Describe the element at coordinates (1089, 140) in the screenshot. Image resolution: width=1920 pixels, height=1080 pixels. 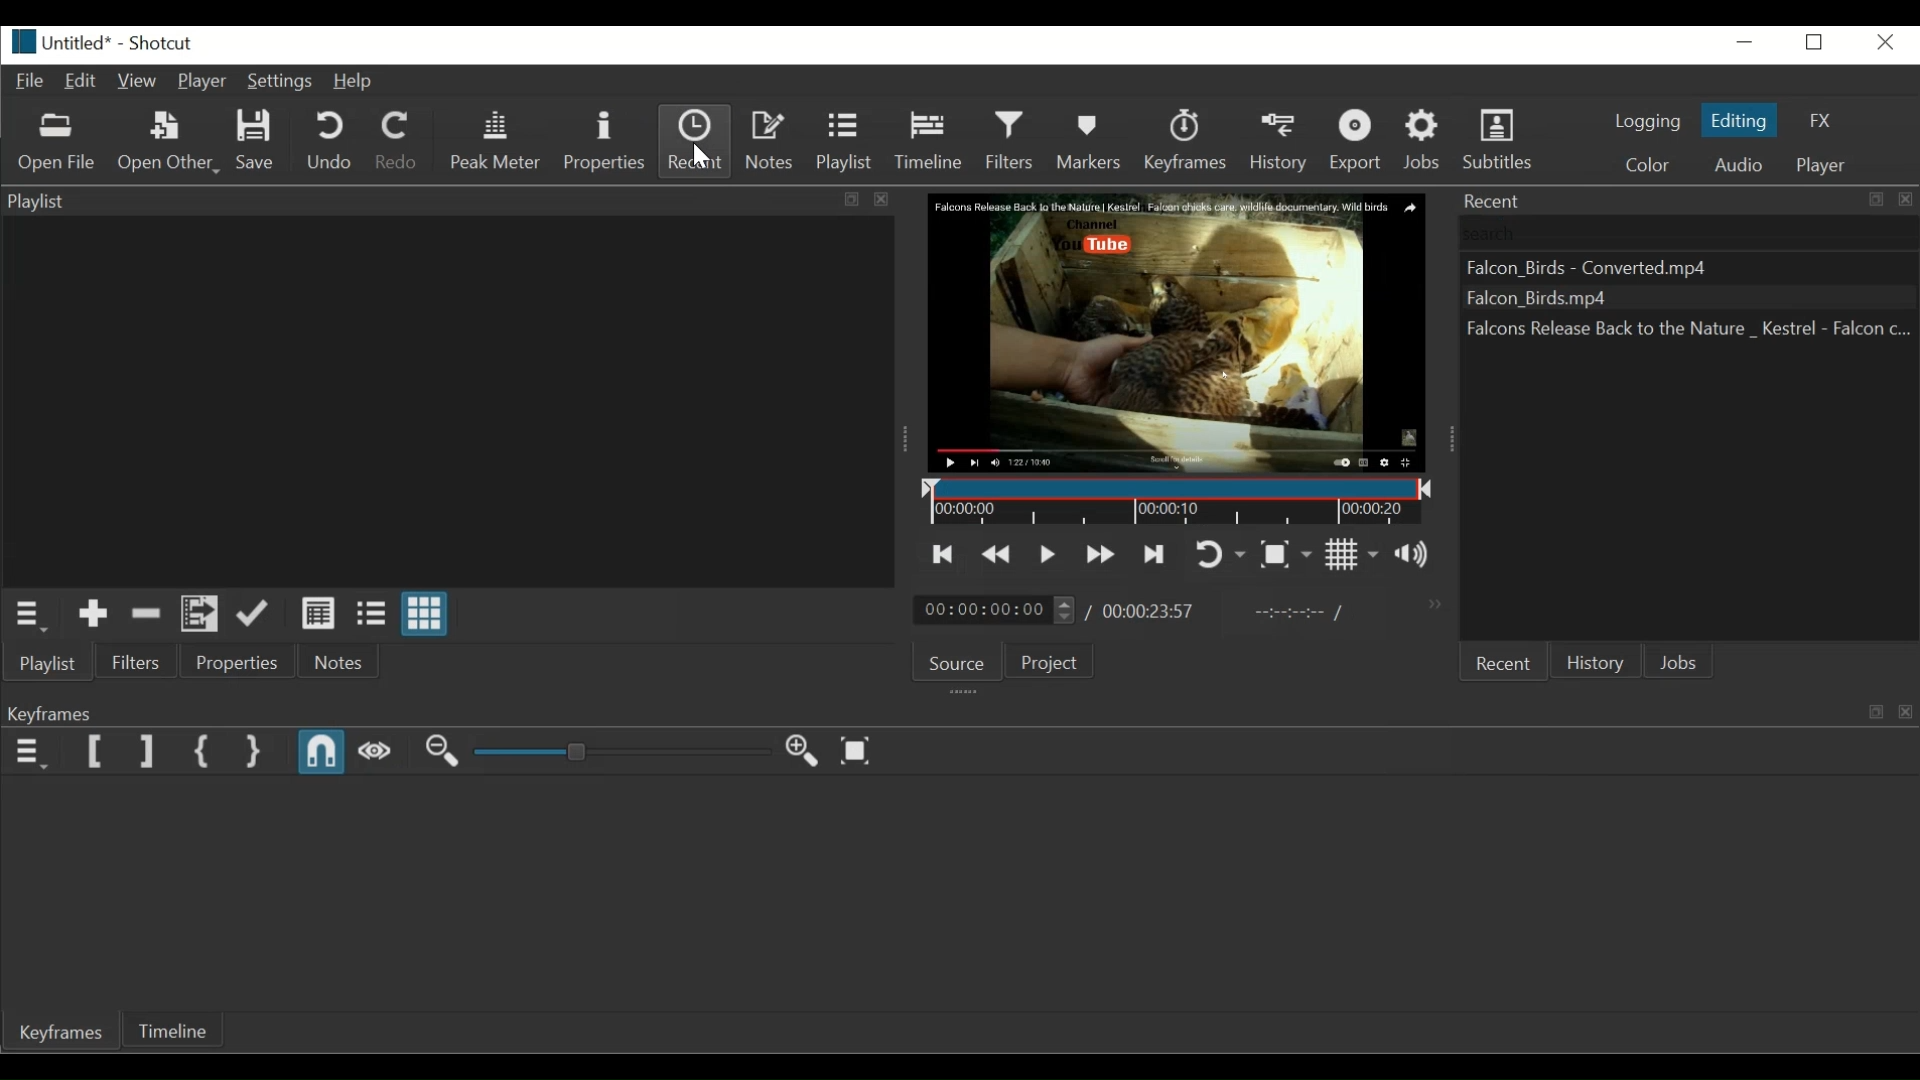
I see `Markers` at that location.